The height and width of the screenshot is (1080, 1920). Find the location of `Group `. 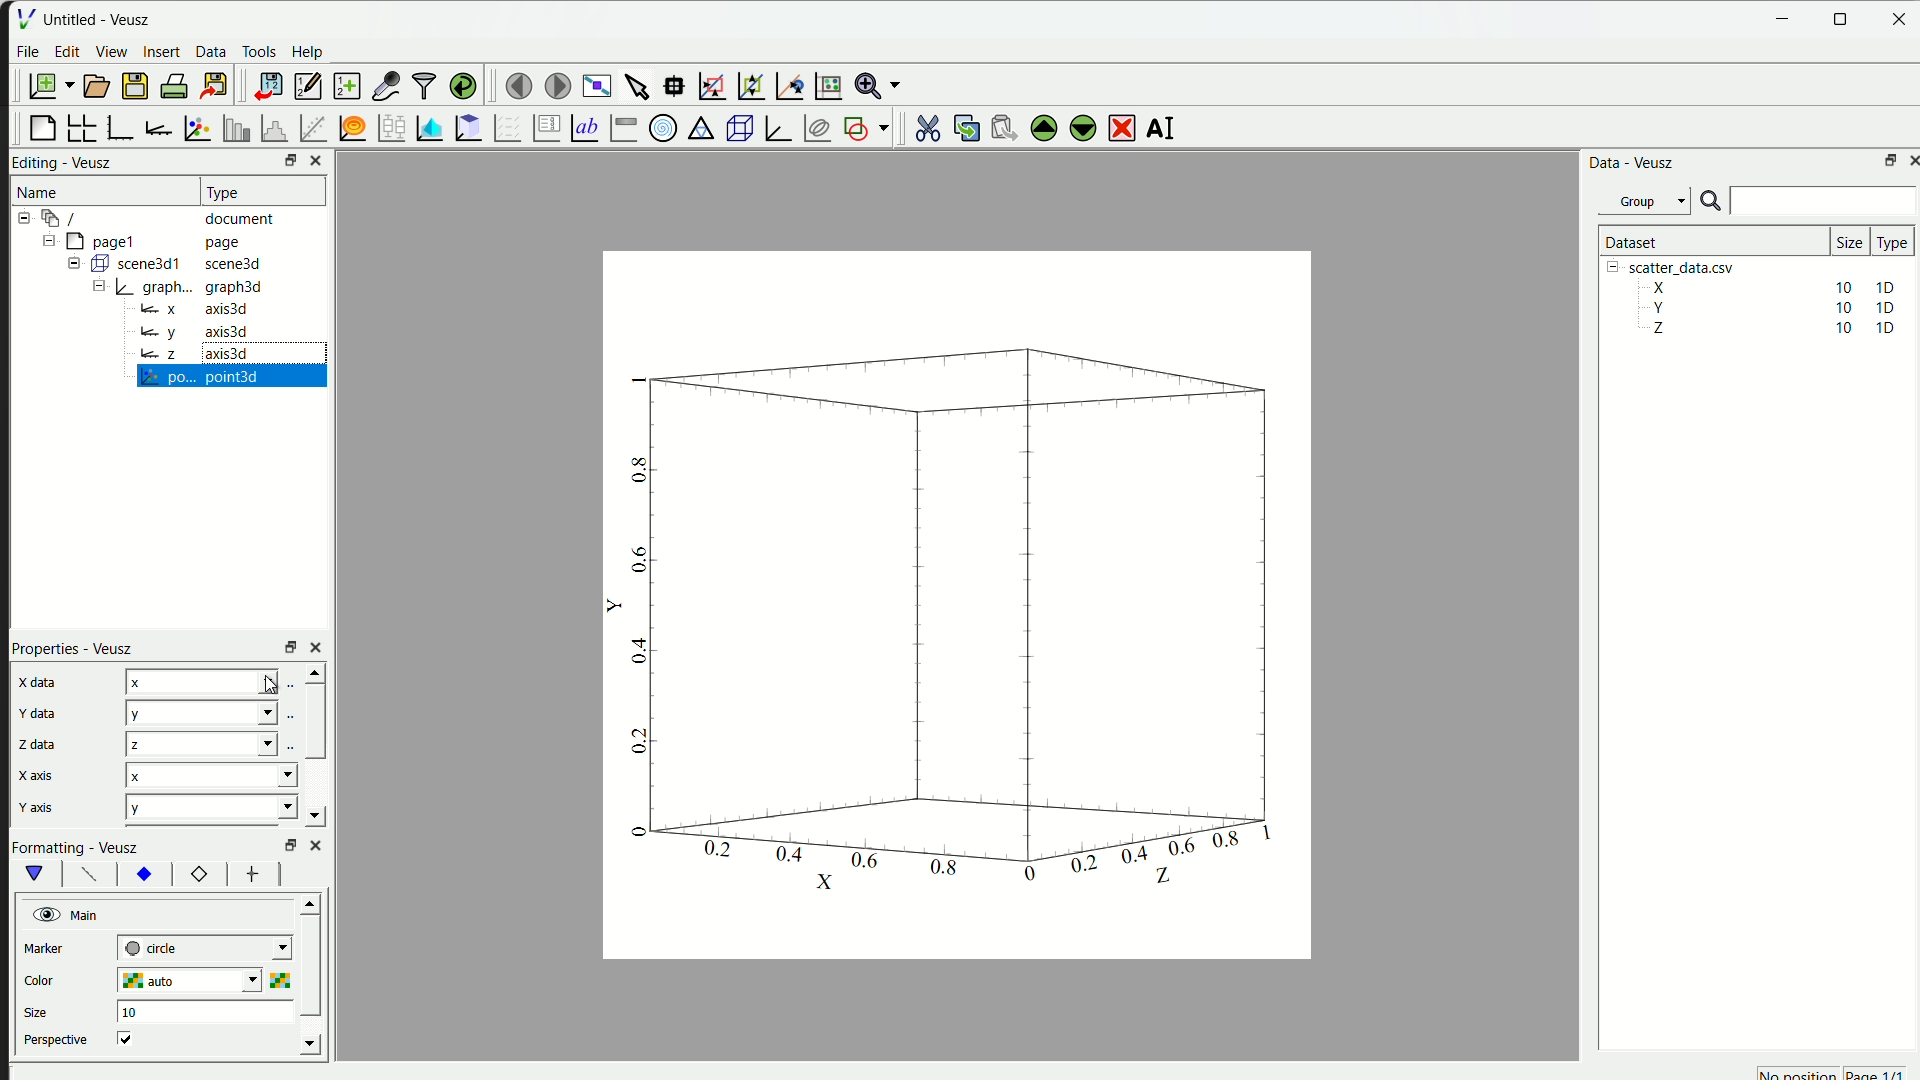

Group  is located at coordinates (1644, 203).